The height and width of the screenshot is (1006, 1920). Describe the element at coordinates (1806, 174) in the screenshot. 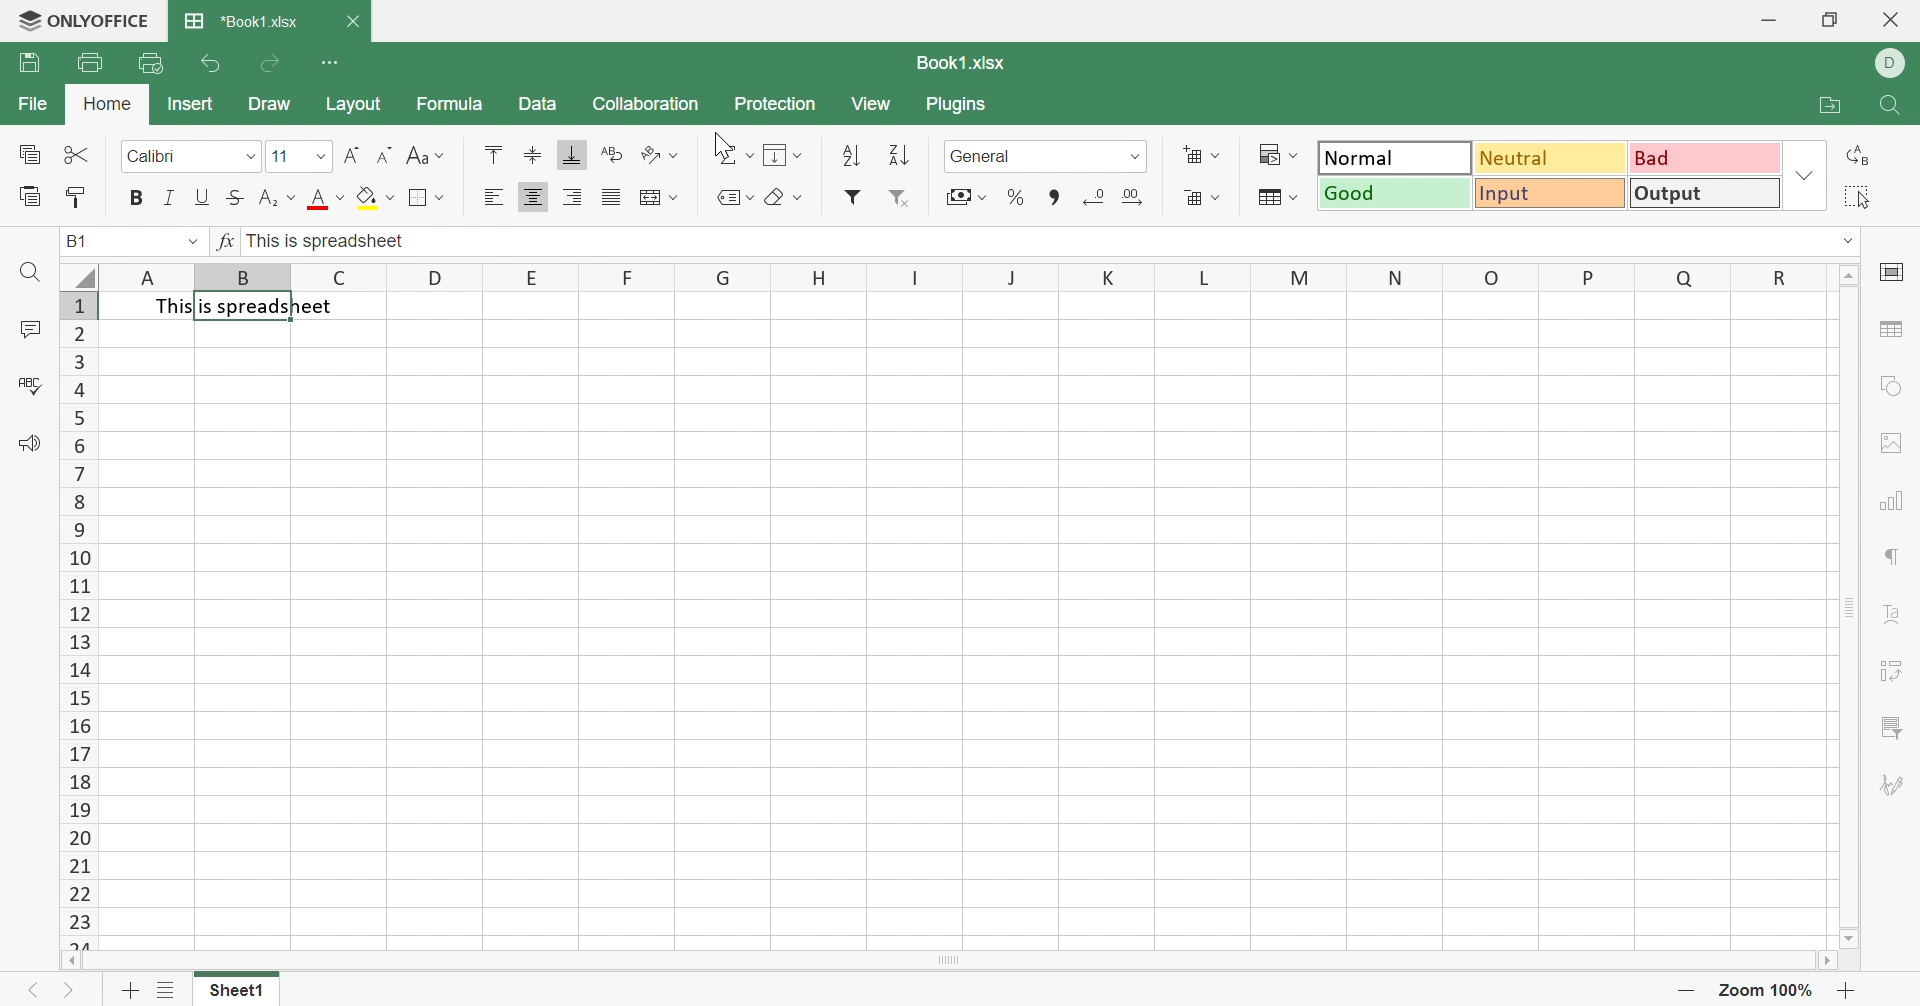

I see `Drop Down` at that location.